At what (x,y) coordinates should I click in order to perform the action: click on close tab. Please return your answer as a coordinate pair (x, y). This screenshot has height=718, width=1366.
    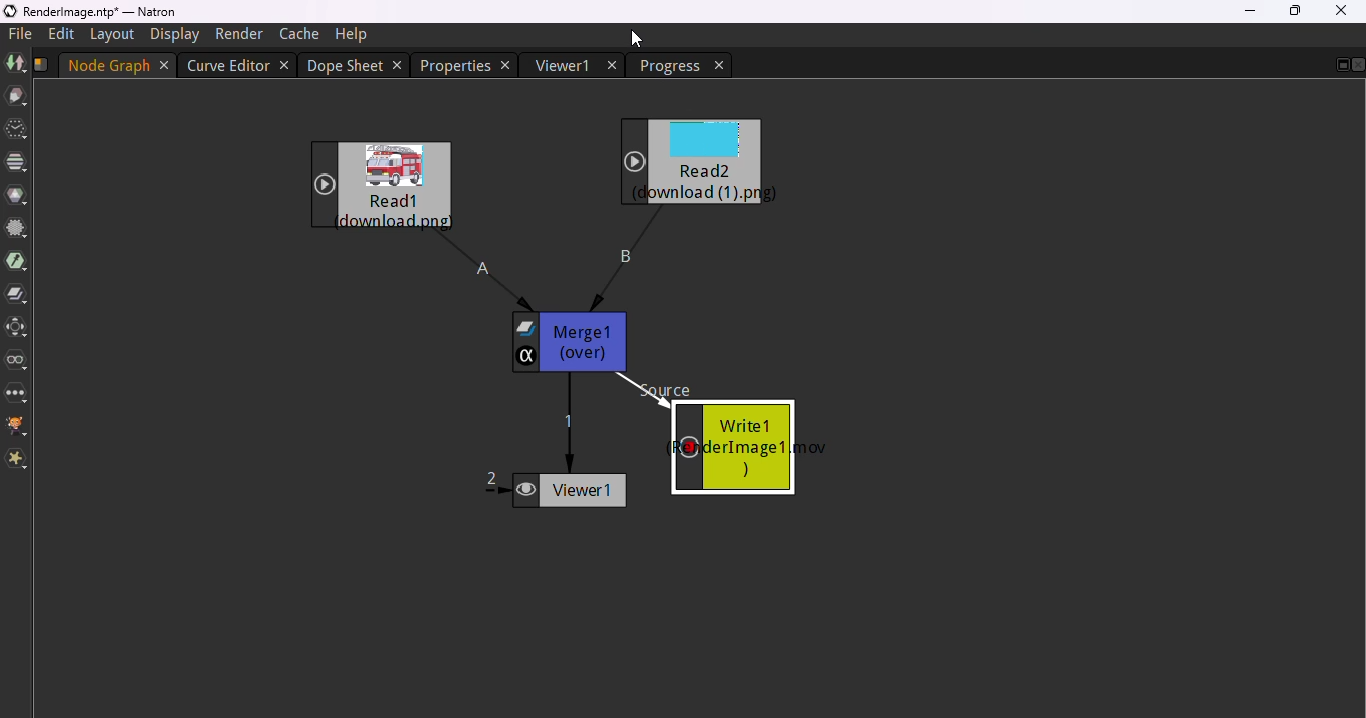
    Looking at the image, I should click on (721, 66).